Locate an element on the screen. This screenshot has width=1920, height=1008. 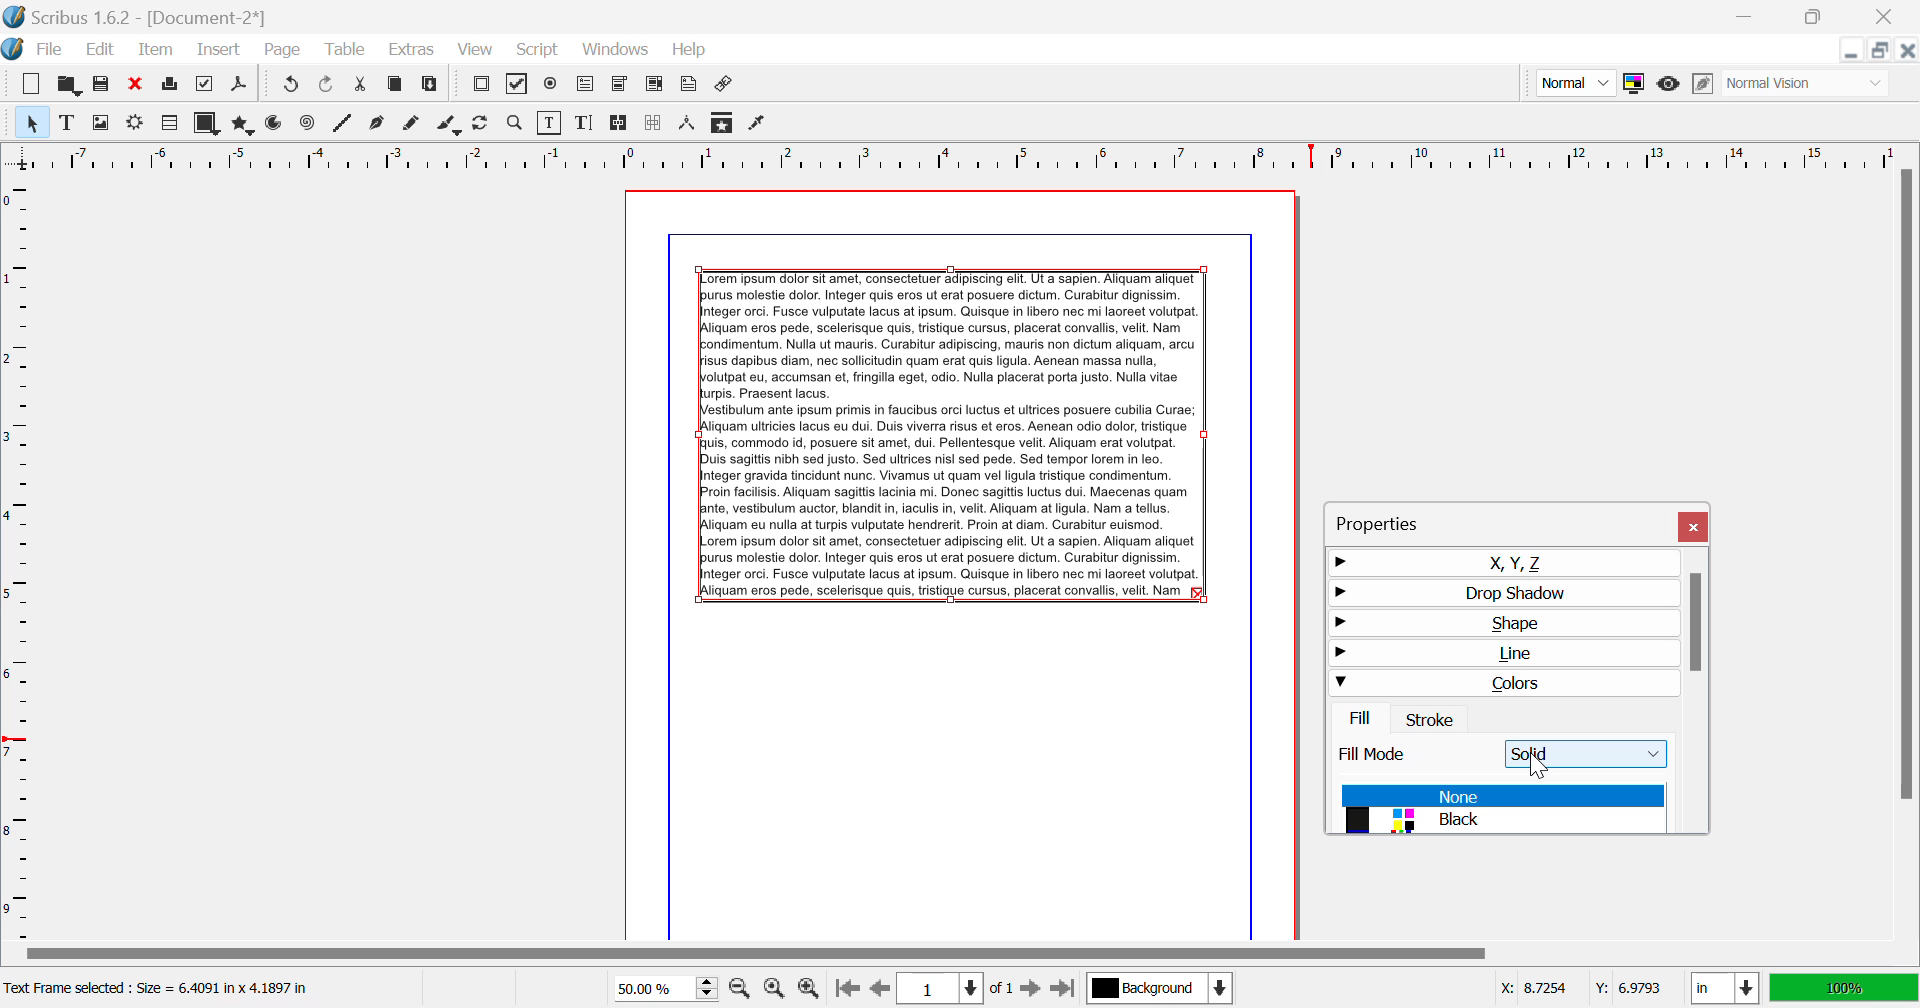
Restore Down is located at coordinates (1853, 50).